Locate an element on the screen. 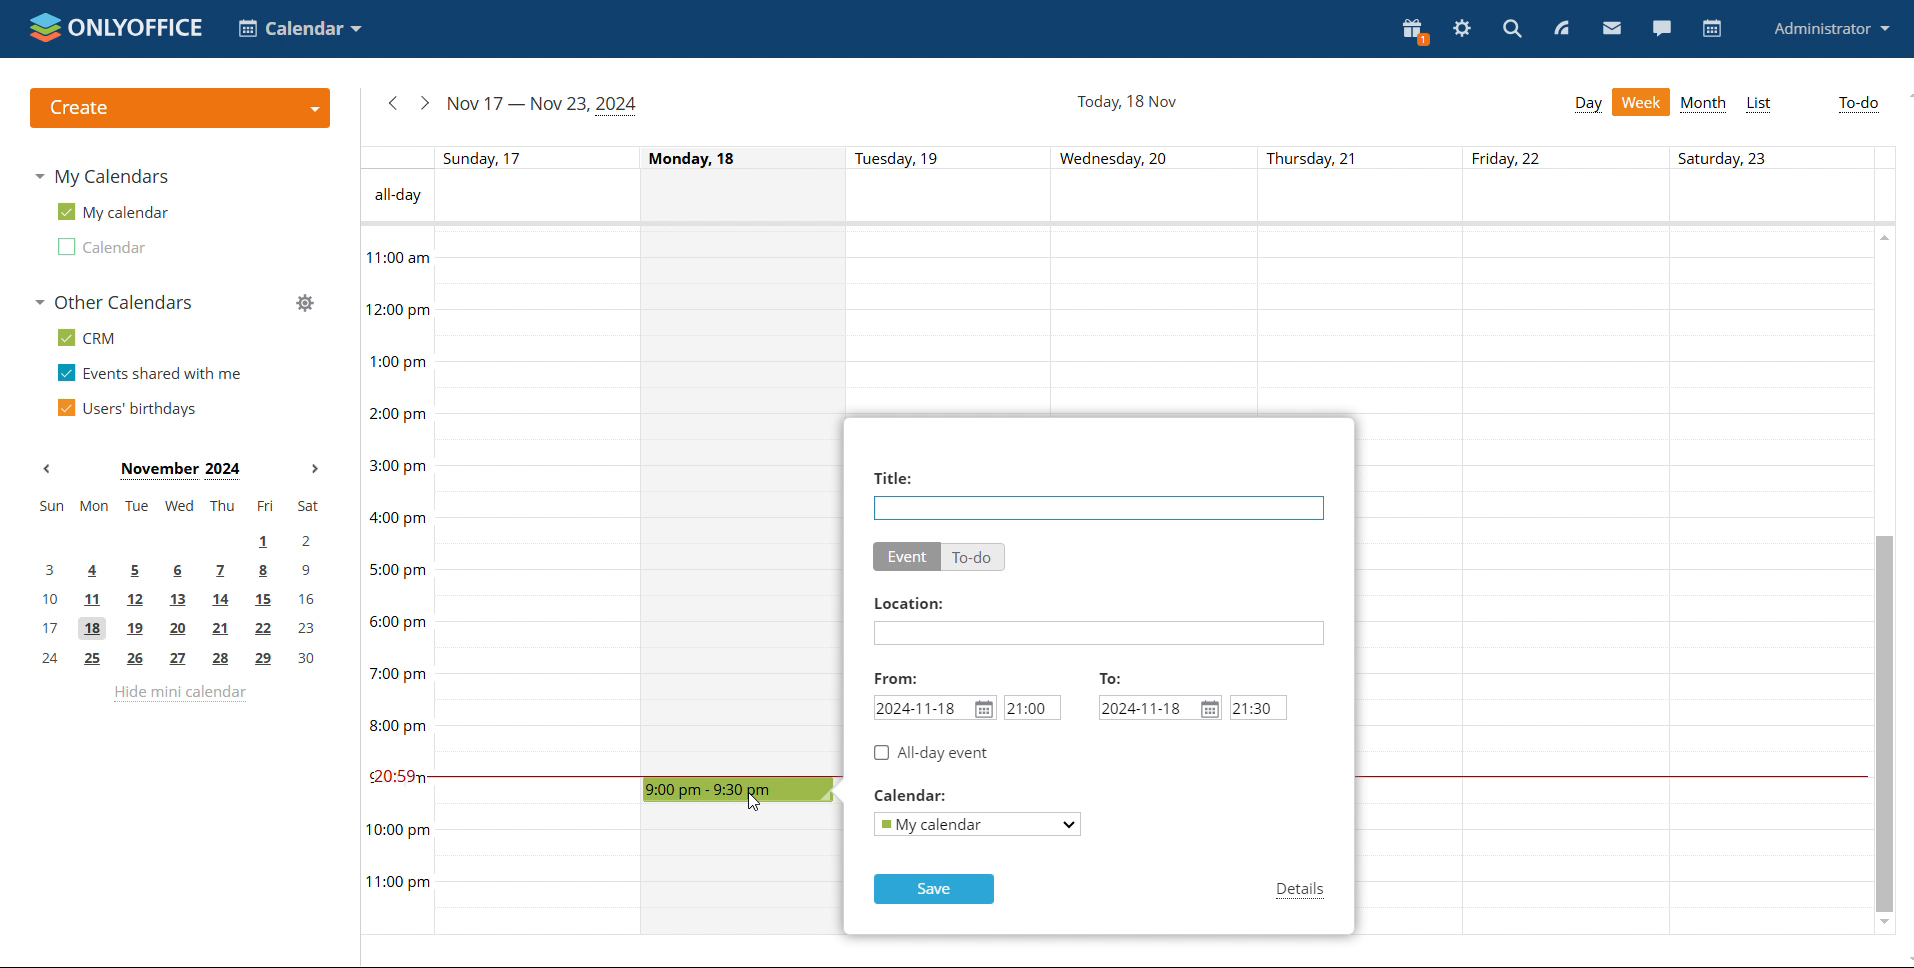  cursor is located at coordinates (754, 800).